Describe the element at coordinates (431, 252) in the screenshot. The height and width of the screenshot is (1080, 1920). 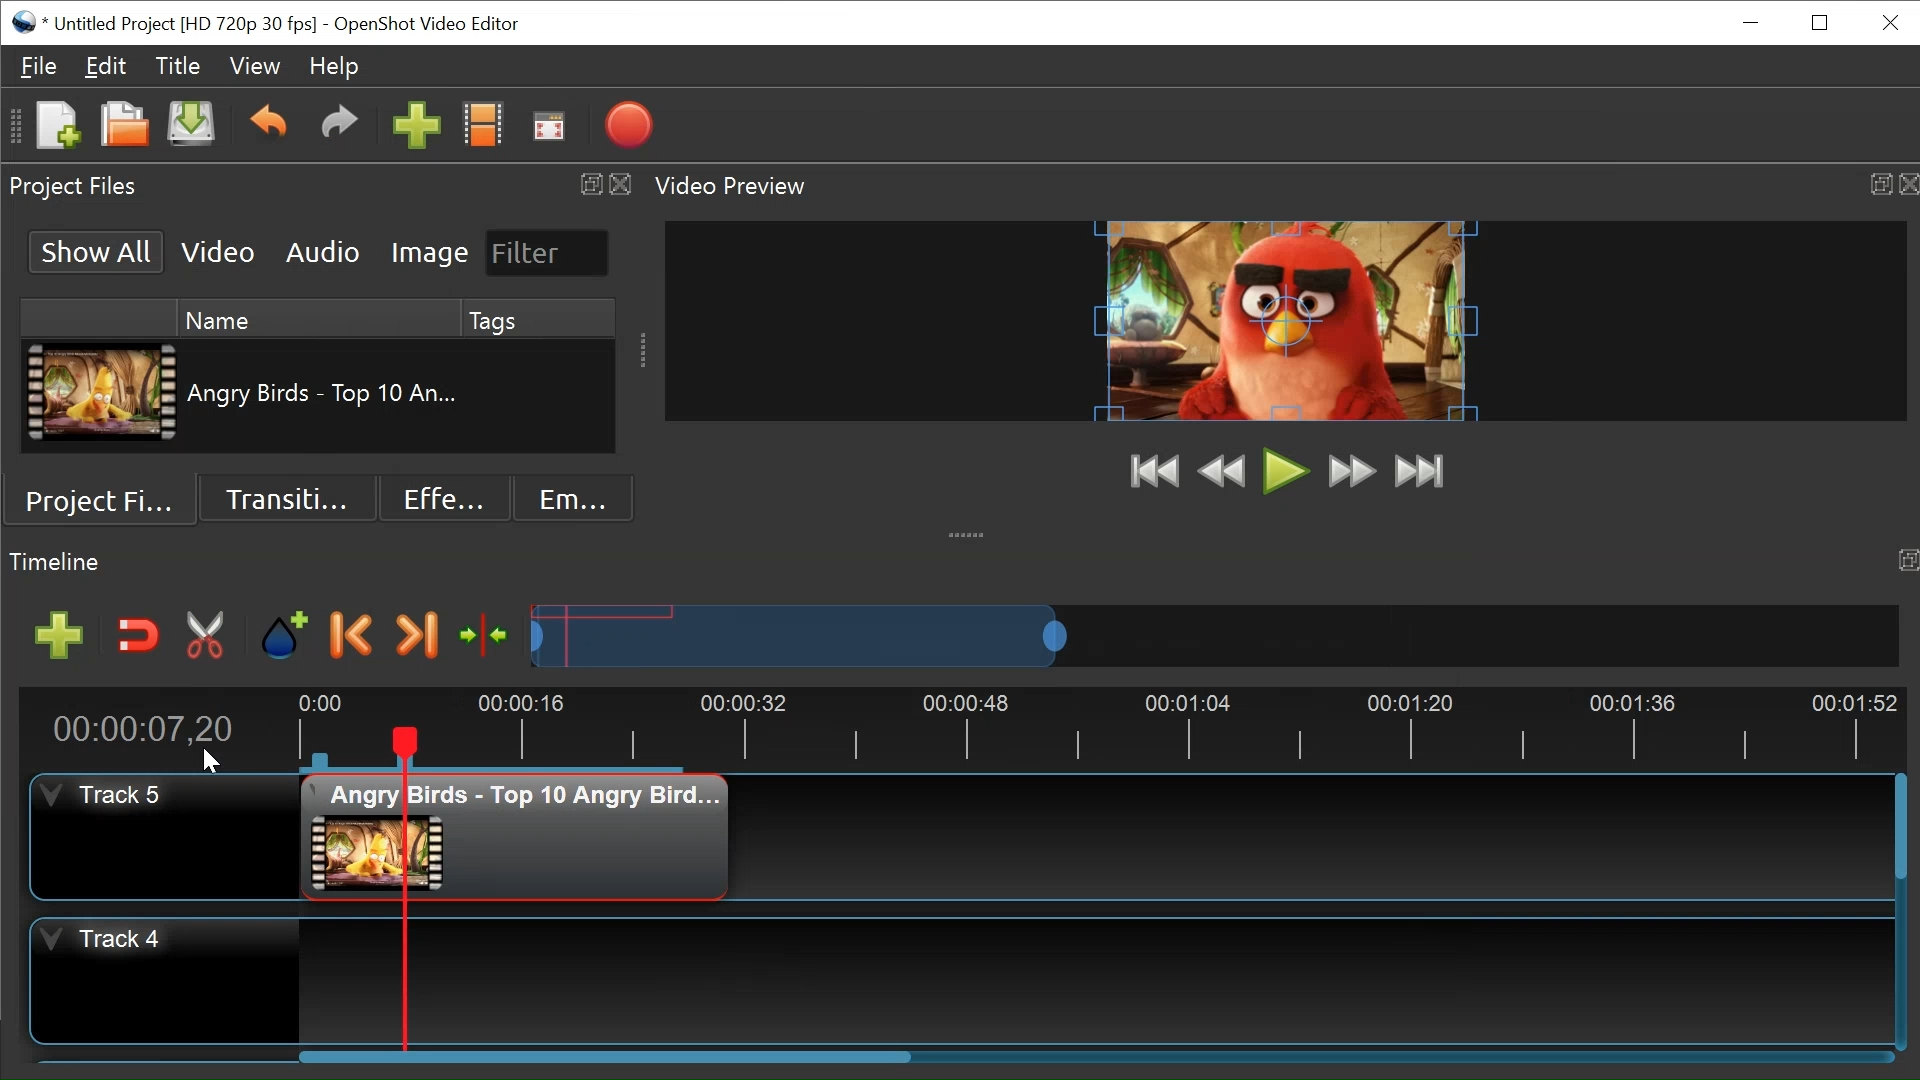
I see `Image` at that location.